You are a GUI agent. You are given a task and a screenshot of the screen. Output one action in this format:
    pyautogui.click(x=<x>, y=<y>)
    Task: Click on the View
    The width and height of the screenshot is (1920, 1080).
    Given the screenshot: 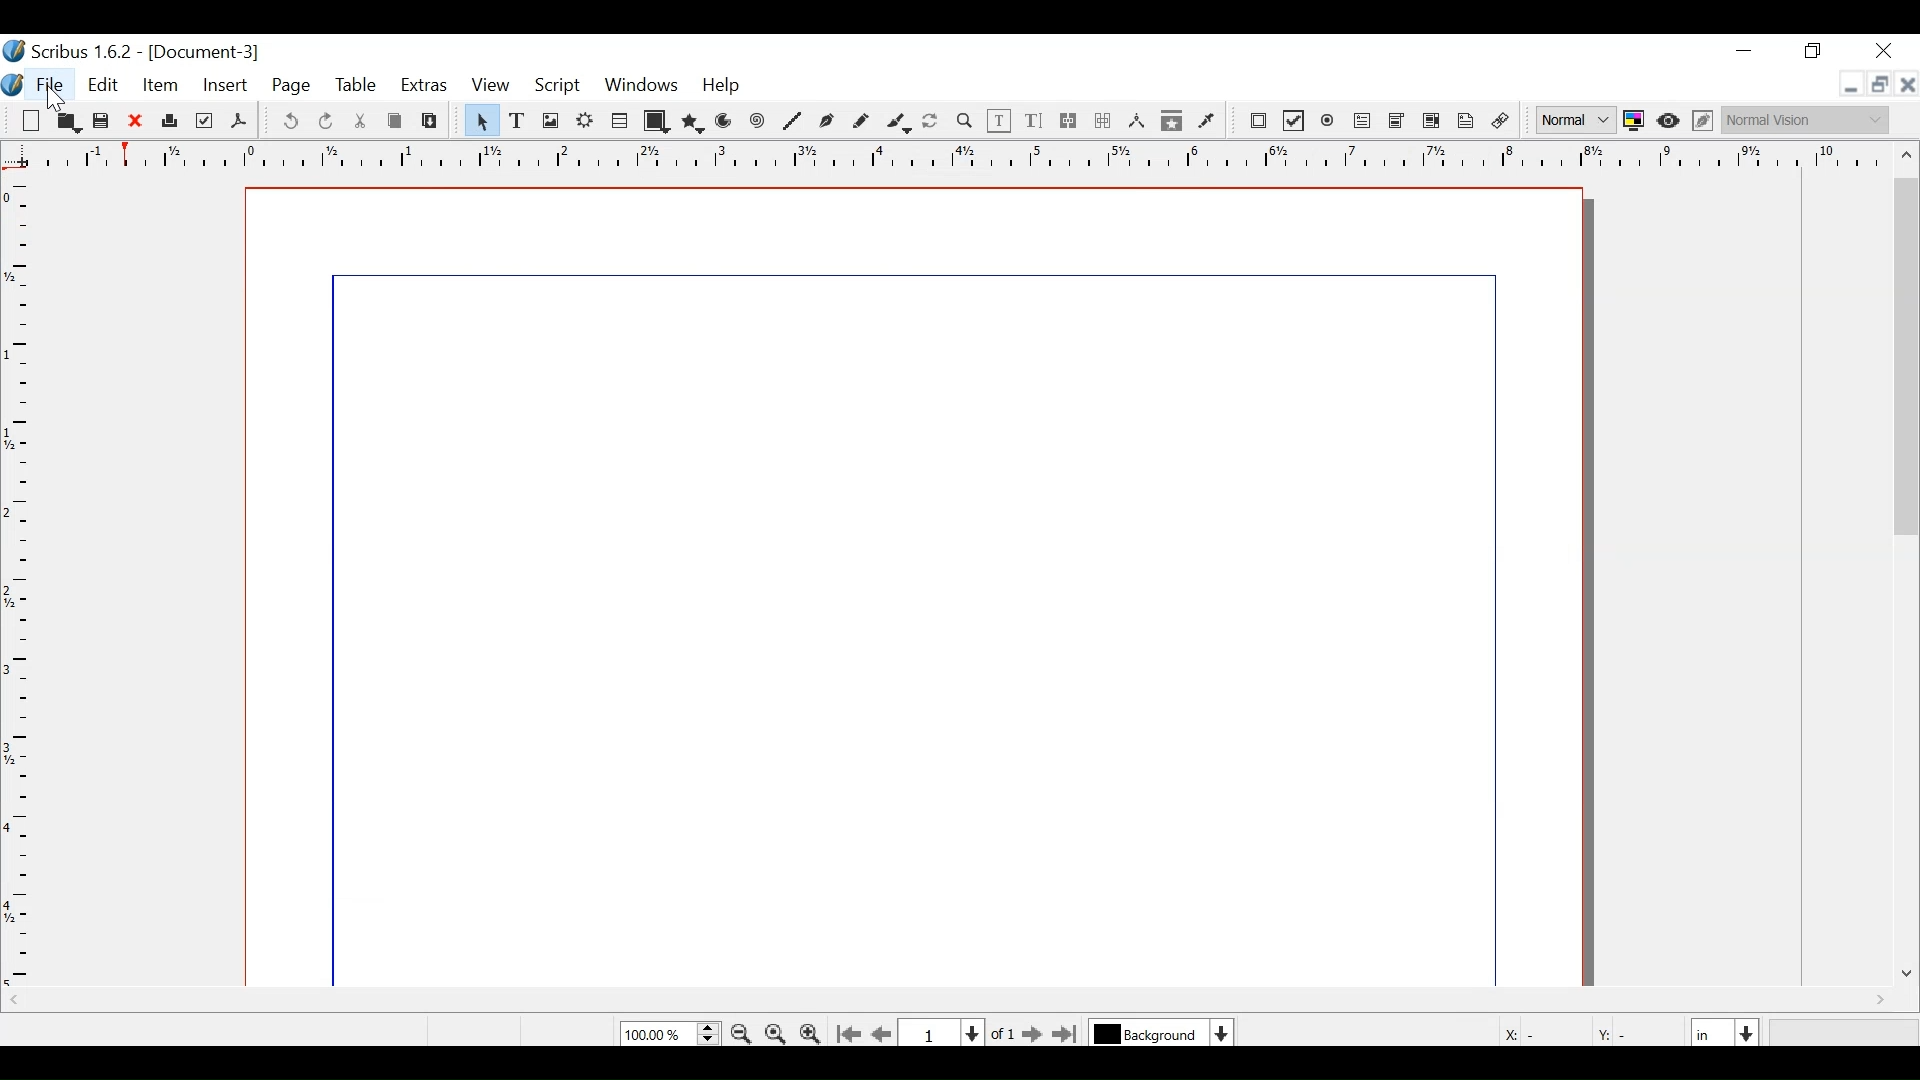 What is the action you would take?
    pyautogui.click(x=490, y=86)
    